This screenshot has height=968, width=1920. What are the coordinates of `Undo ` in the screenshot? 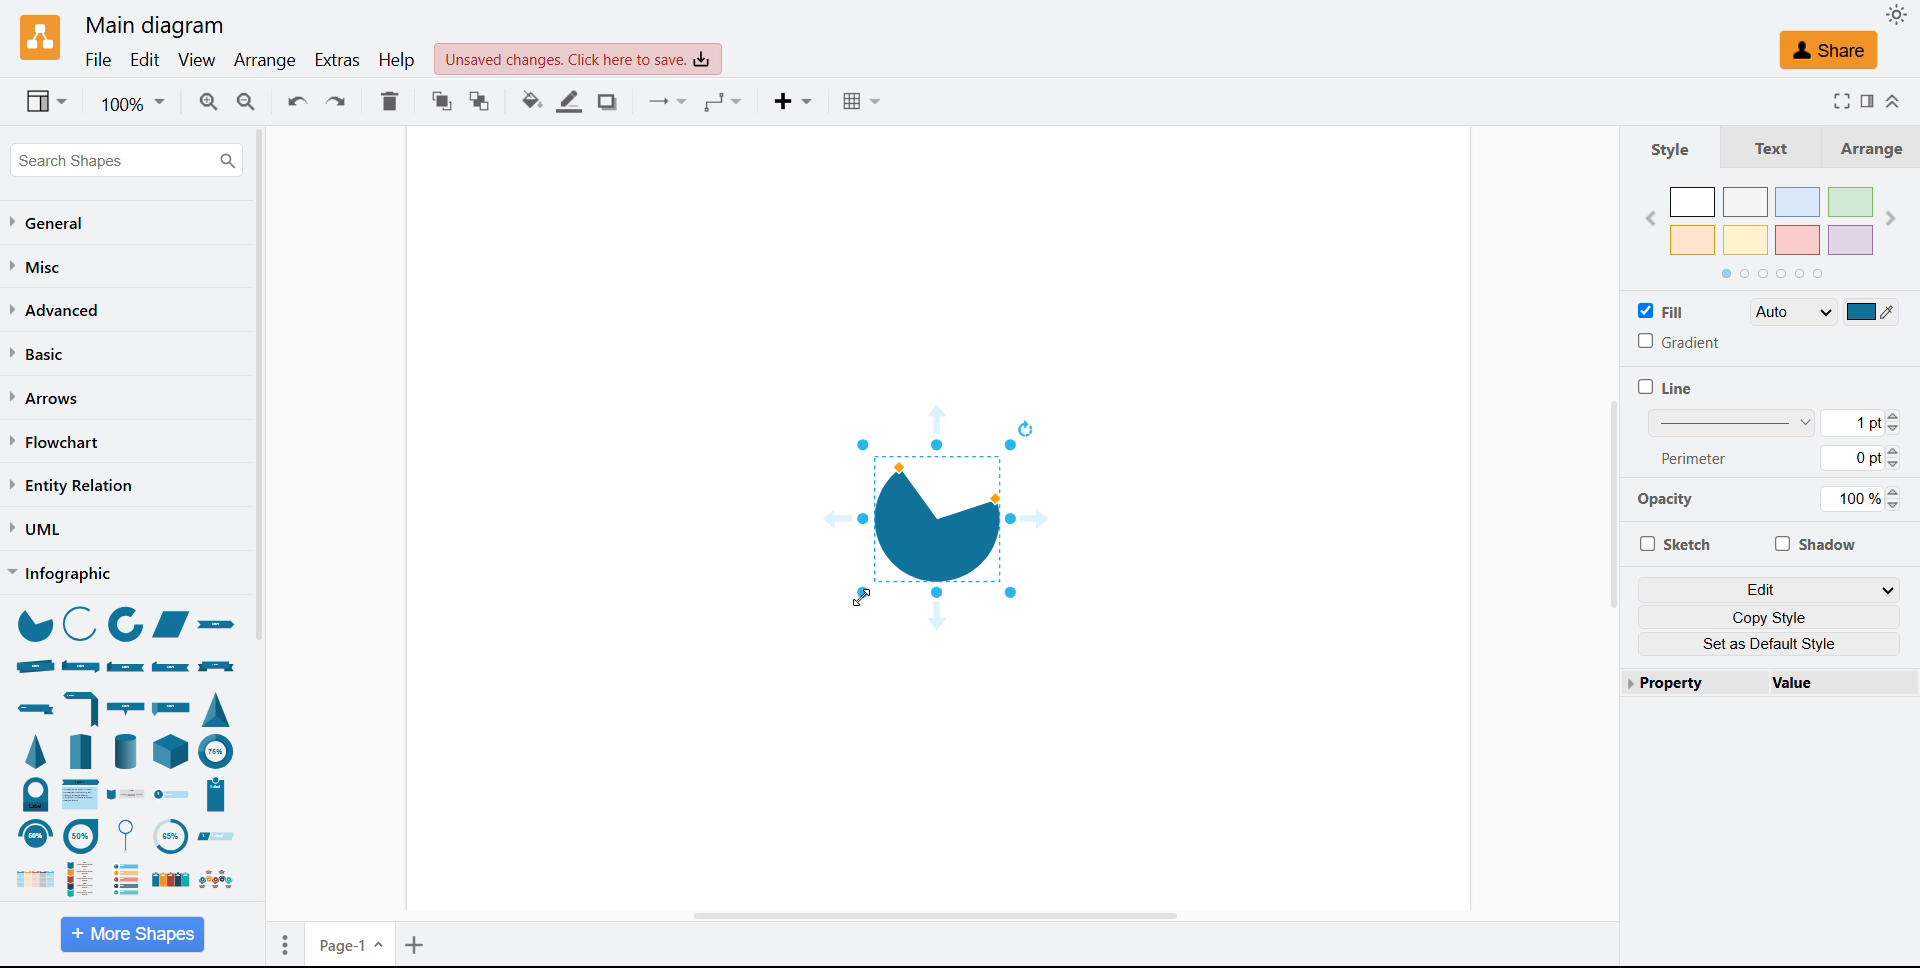 It's located at (298, 100).